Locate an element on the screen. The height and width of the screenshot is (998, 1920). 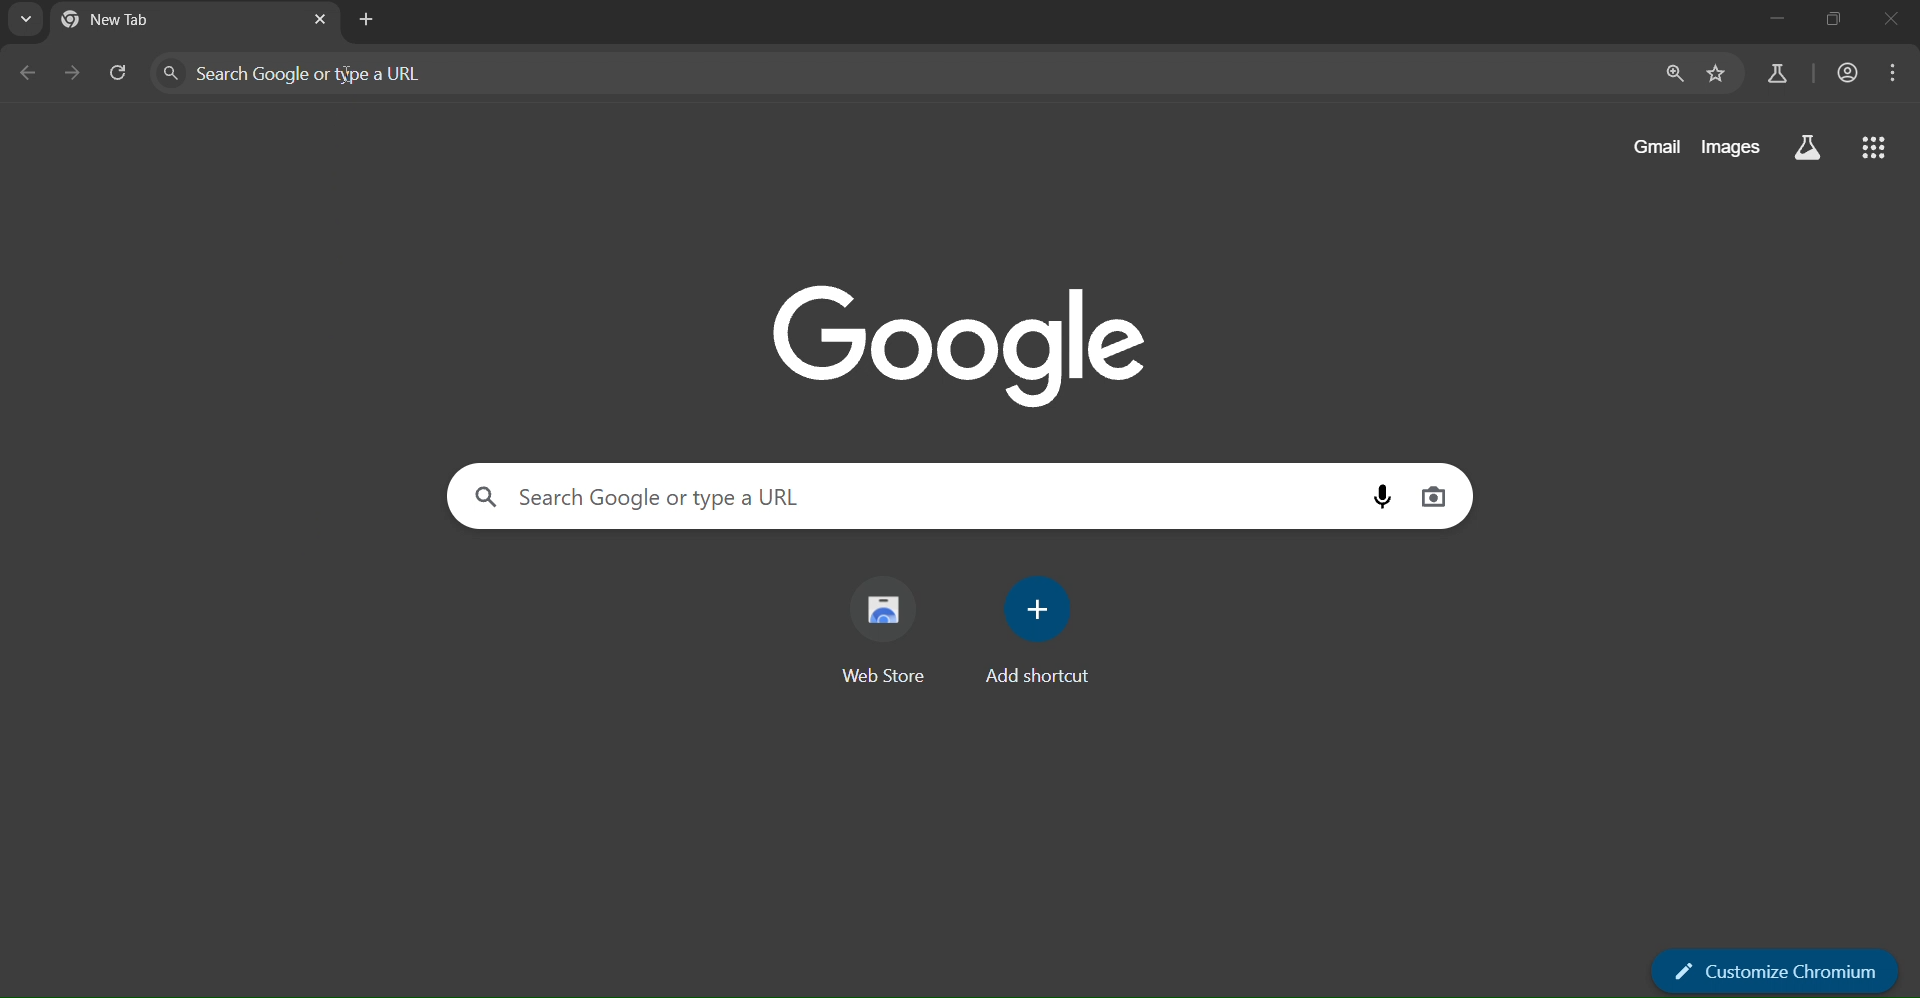
account is located at coordinates (1849, 73).